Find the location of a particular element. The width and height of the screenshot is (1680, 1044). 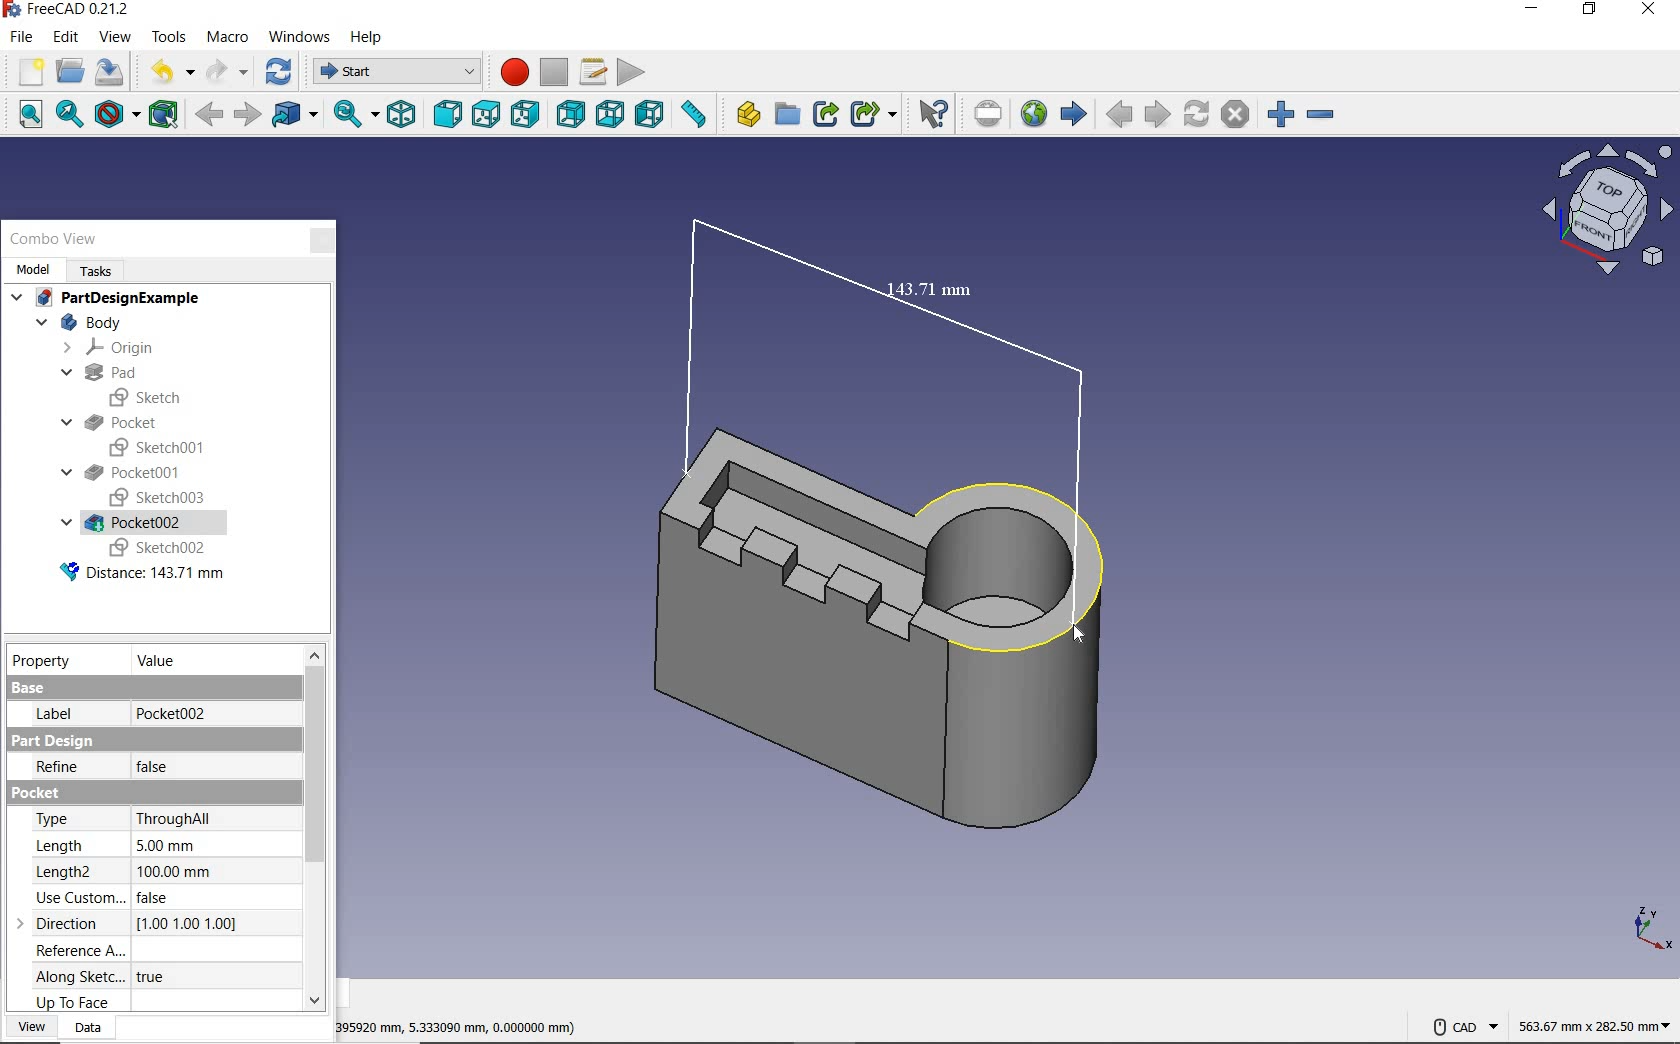

395920 mm,5.33300 mm,0.000000 mm) is located at coordinates (467, 1021).